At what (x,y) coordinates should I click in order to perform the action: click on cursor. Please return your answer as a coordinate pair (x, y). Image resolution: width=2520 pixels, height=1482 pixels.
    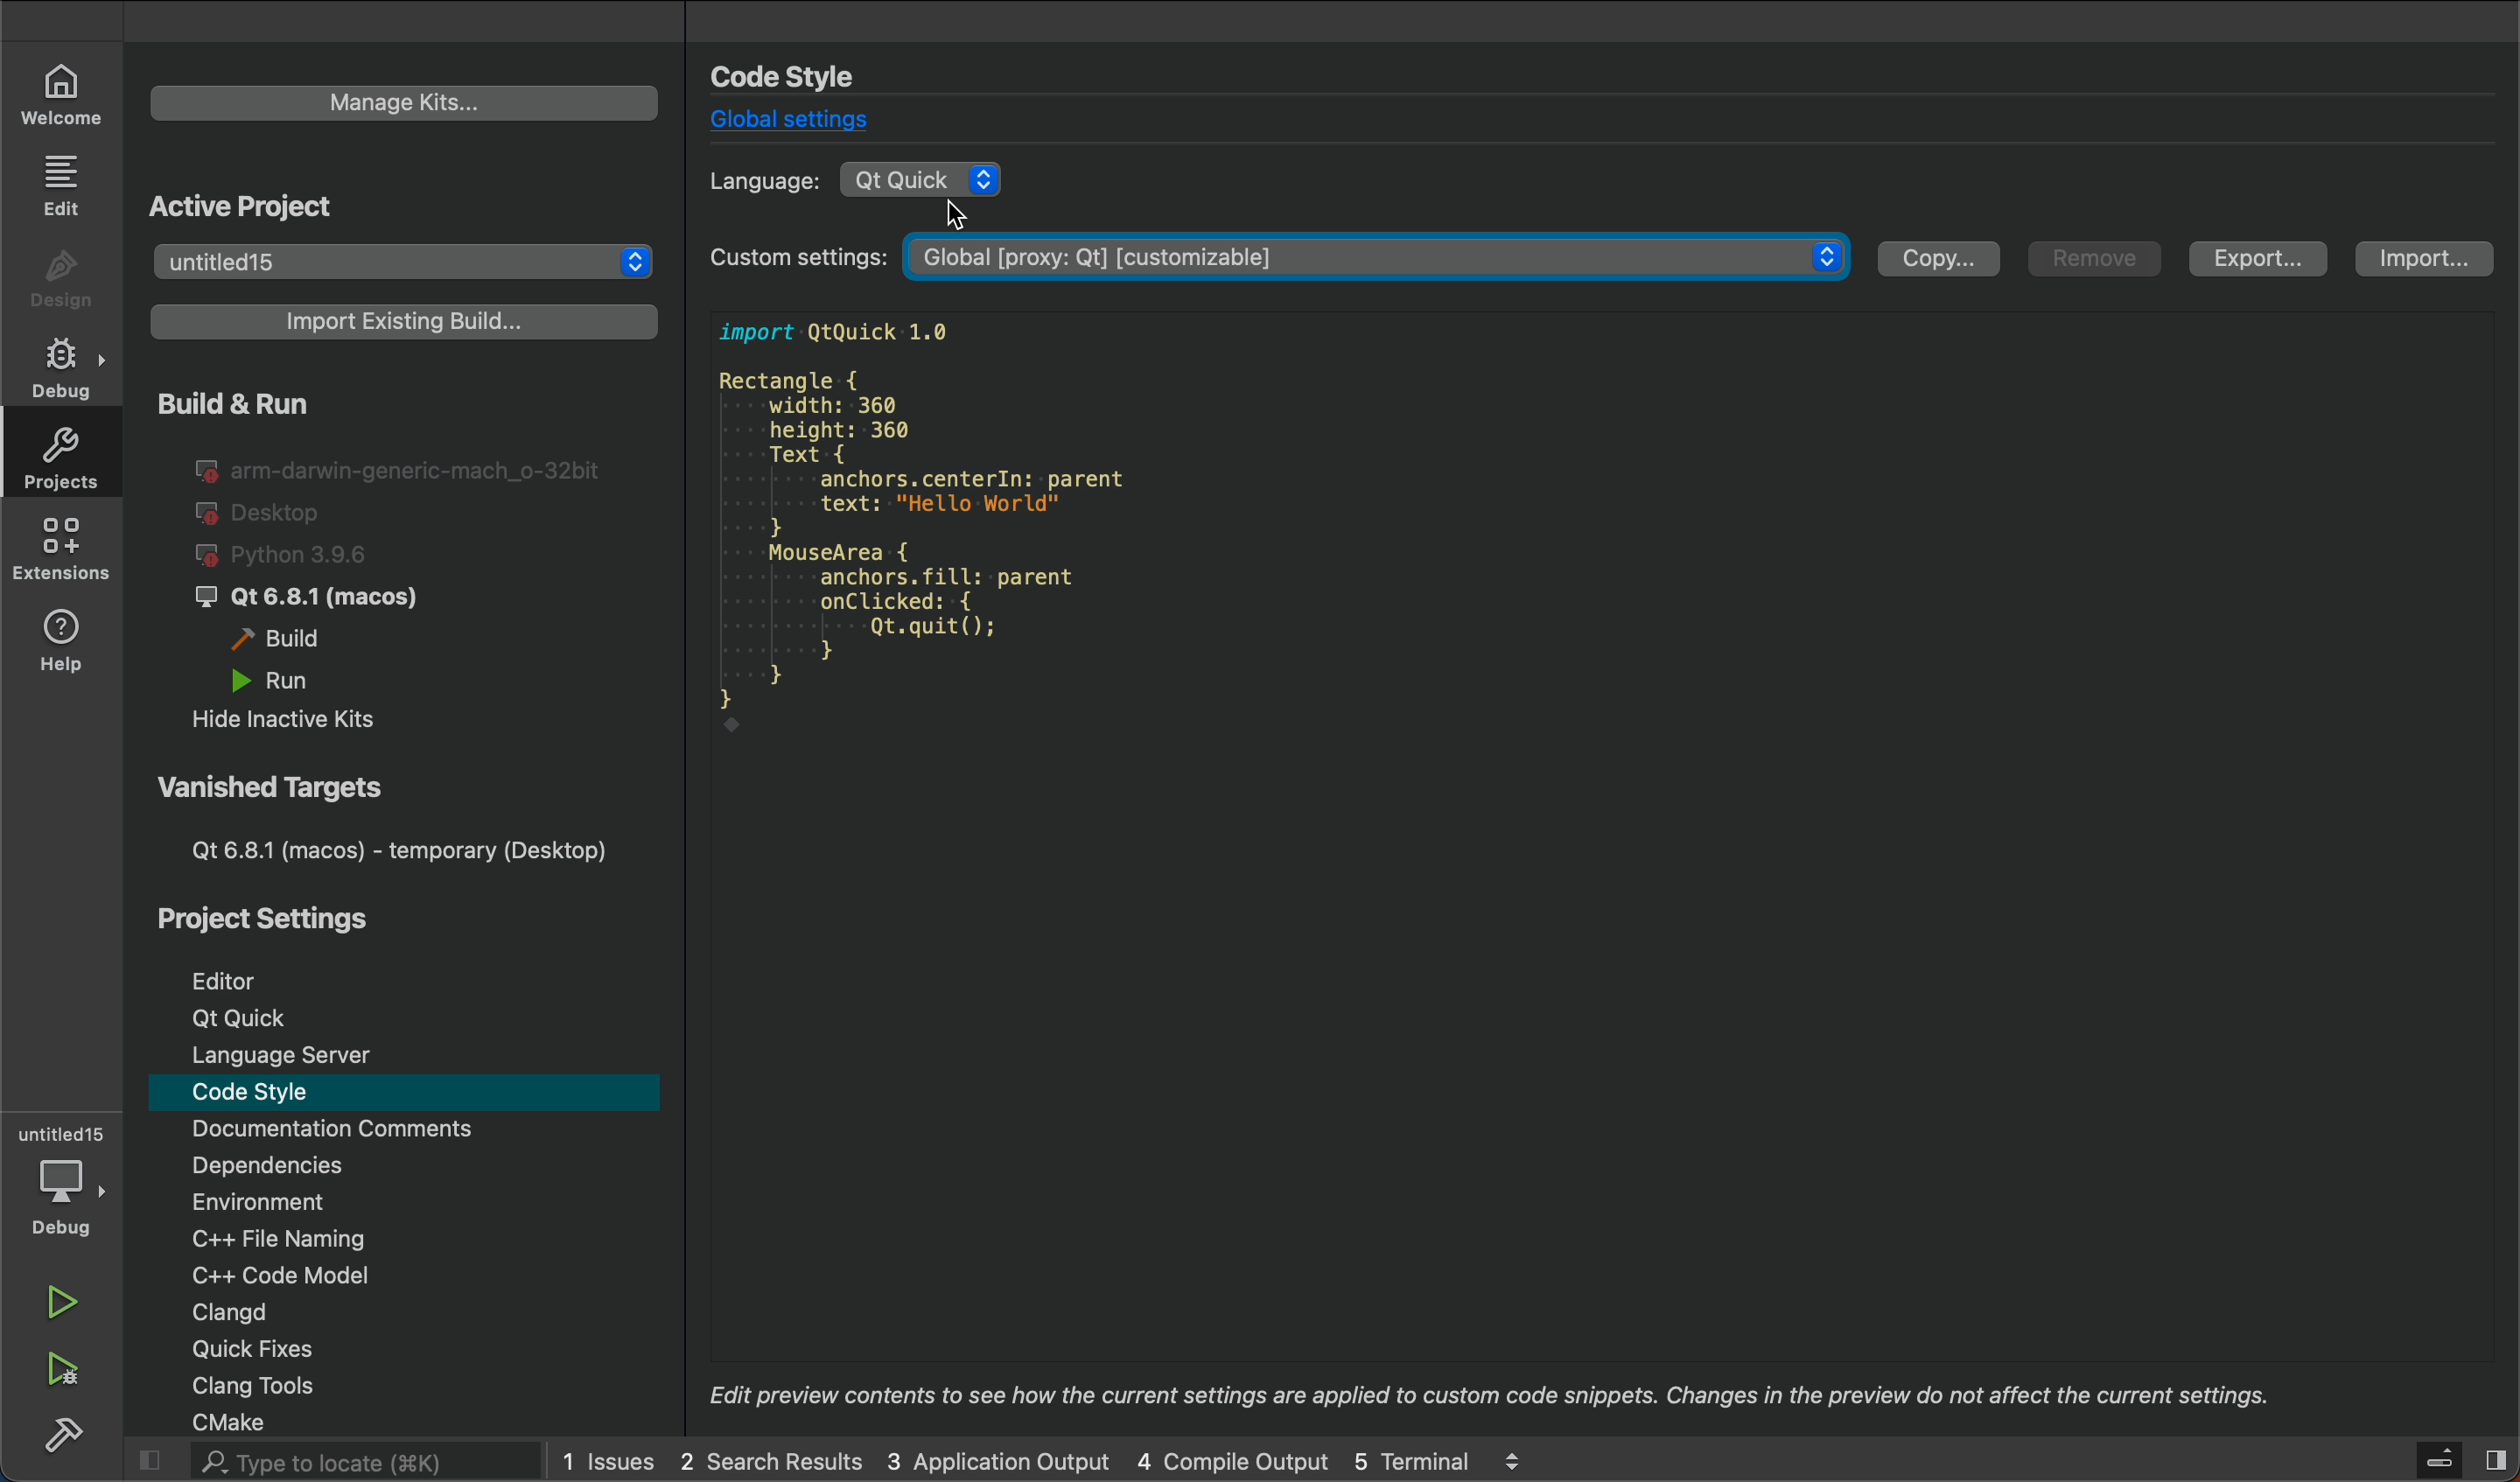
    Looking at the image, I should click on (954, 215).